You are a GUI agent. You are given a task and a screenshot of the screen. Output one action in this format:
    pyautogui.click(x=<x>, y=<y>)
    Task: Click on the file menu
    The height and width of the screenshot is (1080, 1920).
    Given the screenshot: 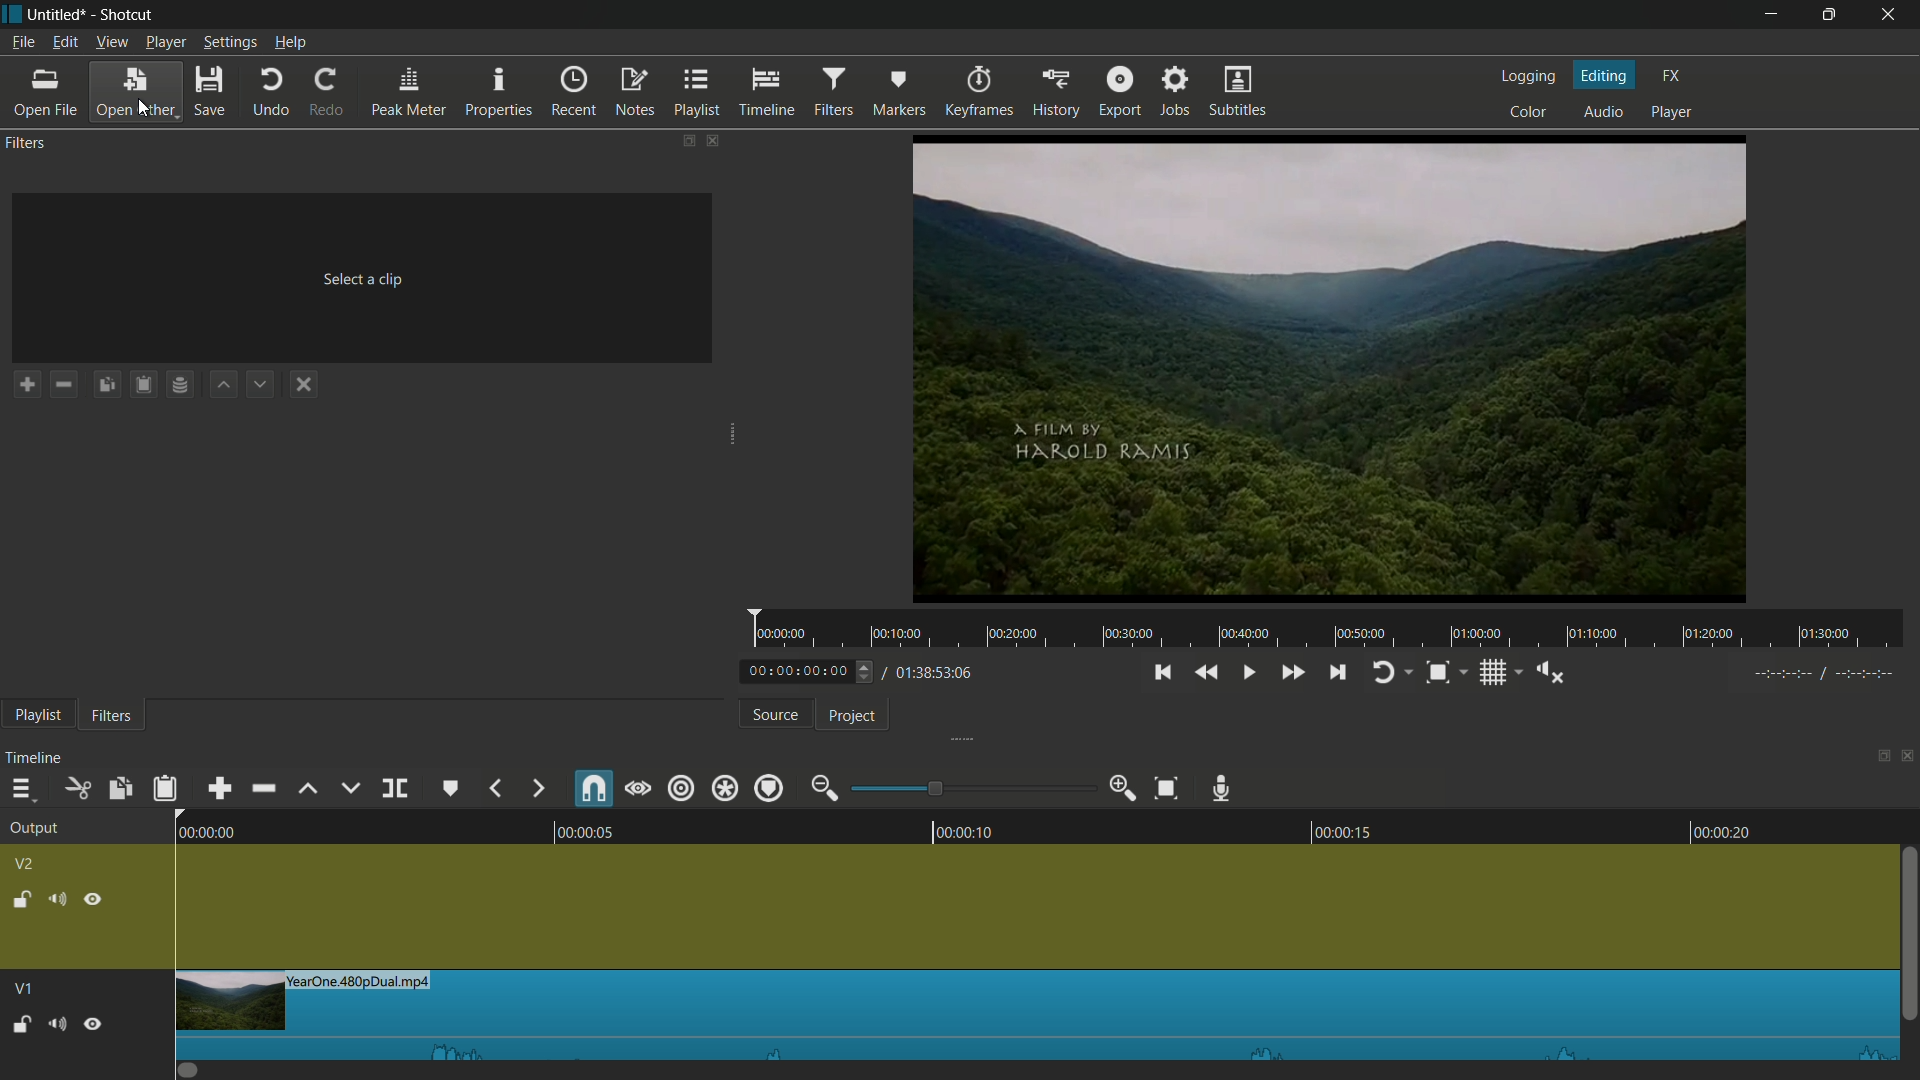 What is the action you would take?
    pyautogui.click(x=22, y=44)
    